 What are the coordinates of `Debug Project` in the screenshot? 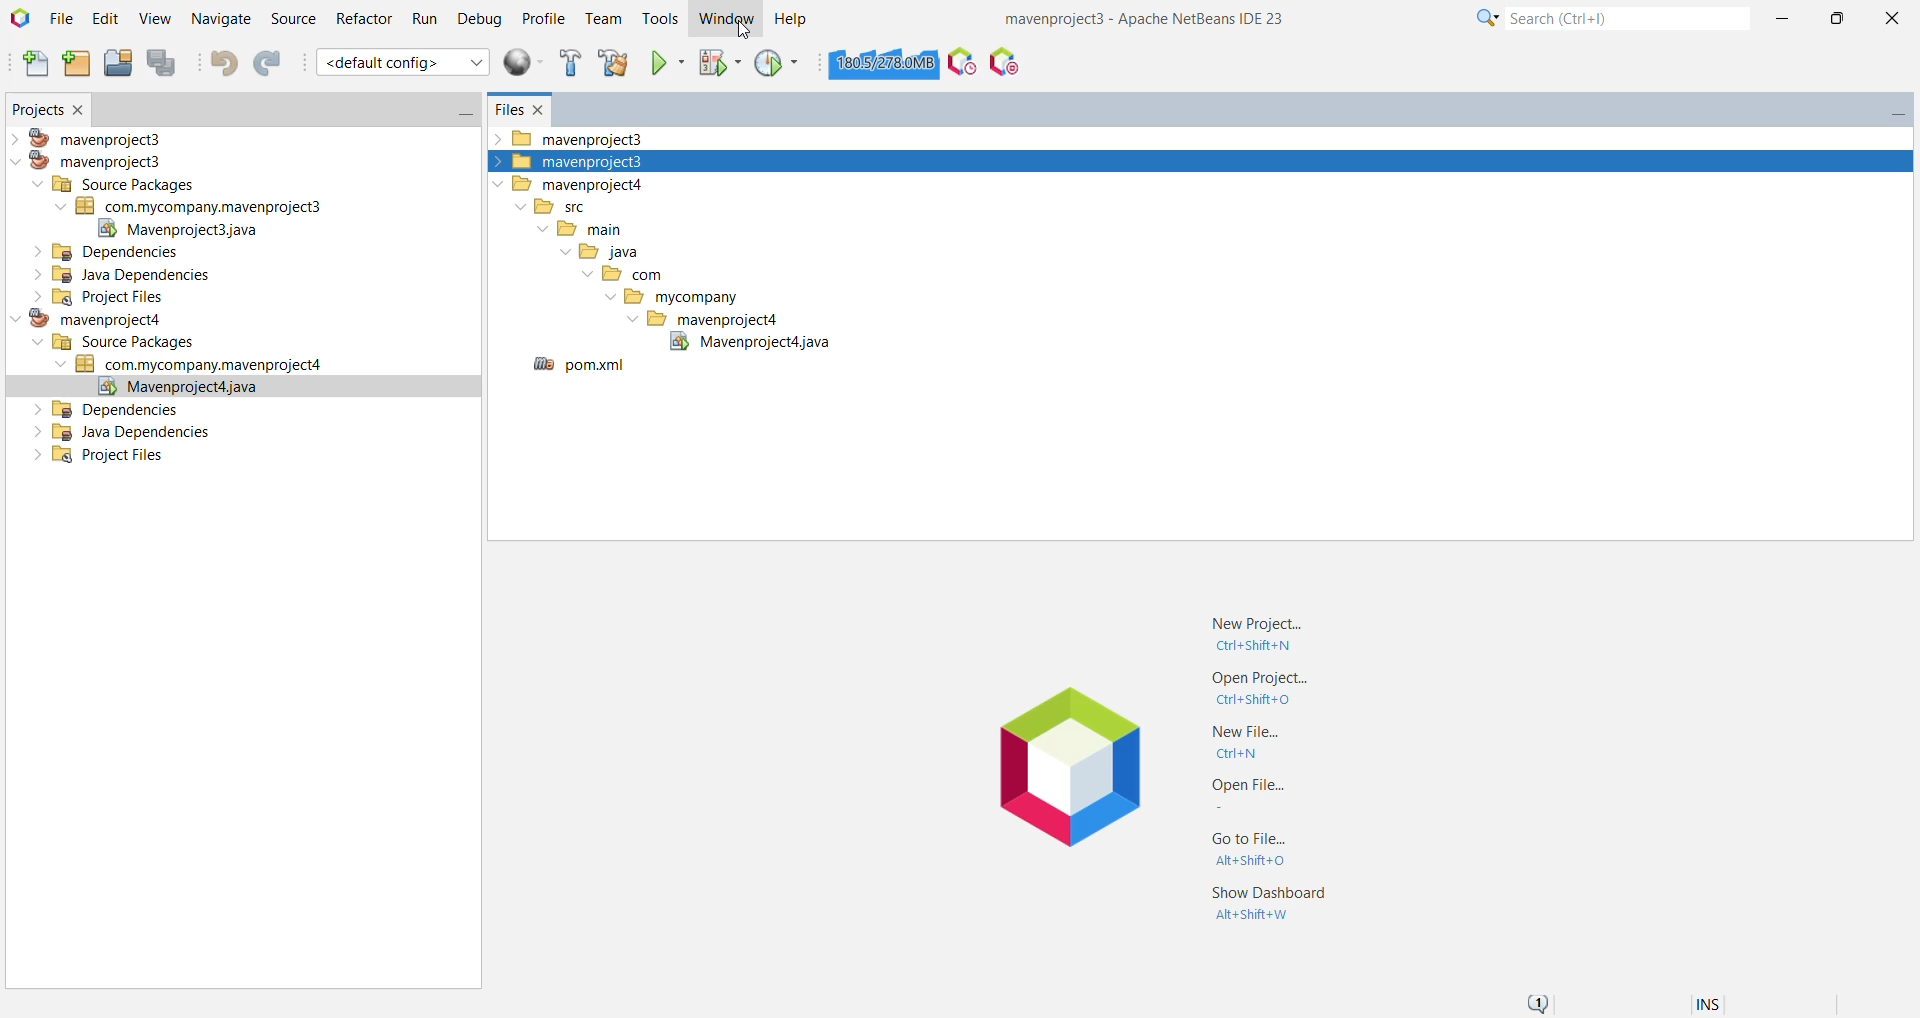 It's located at (719, 65).